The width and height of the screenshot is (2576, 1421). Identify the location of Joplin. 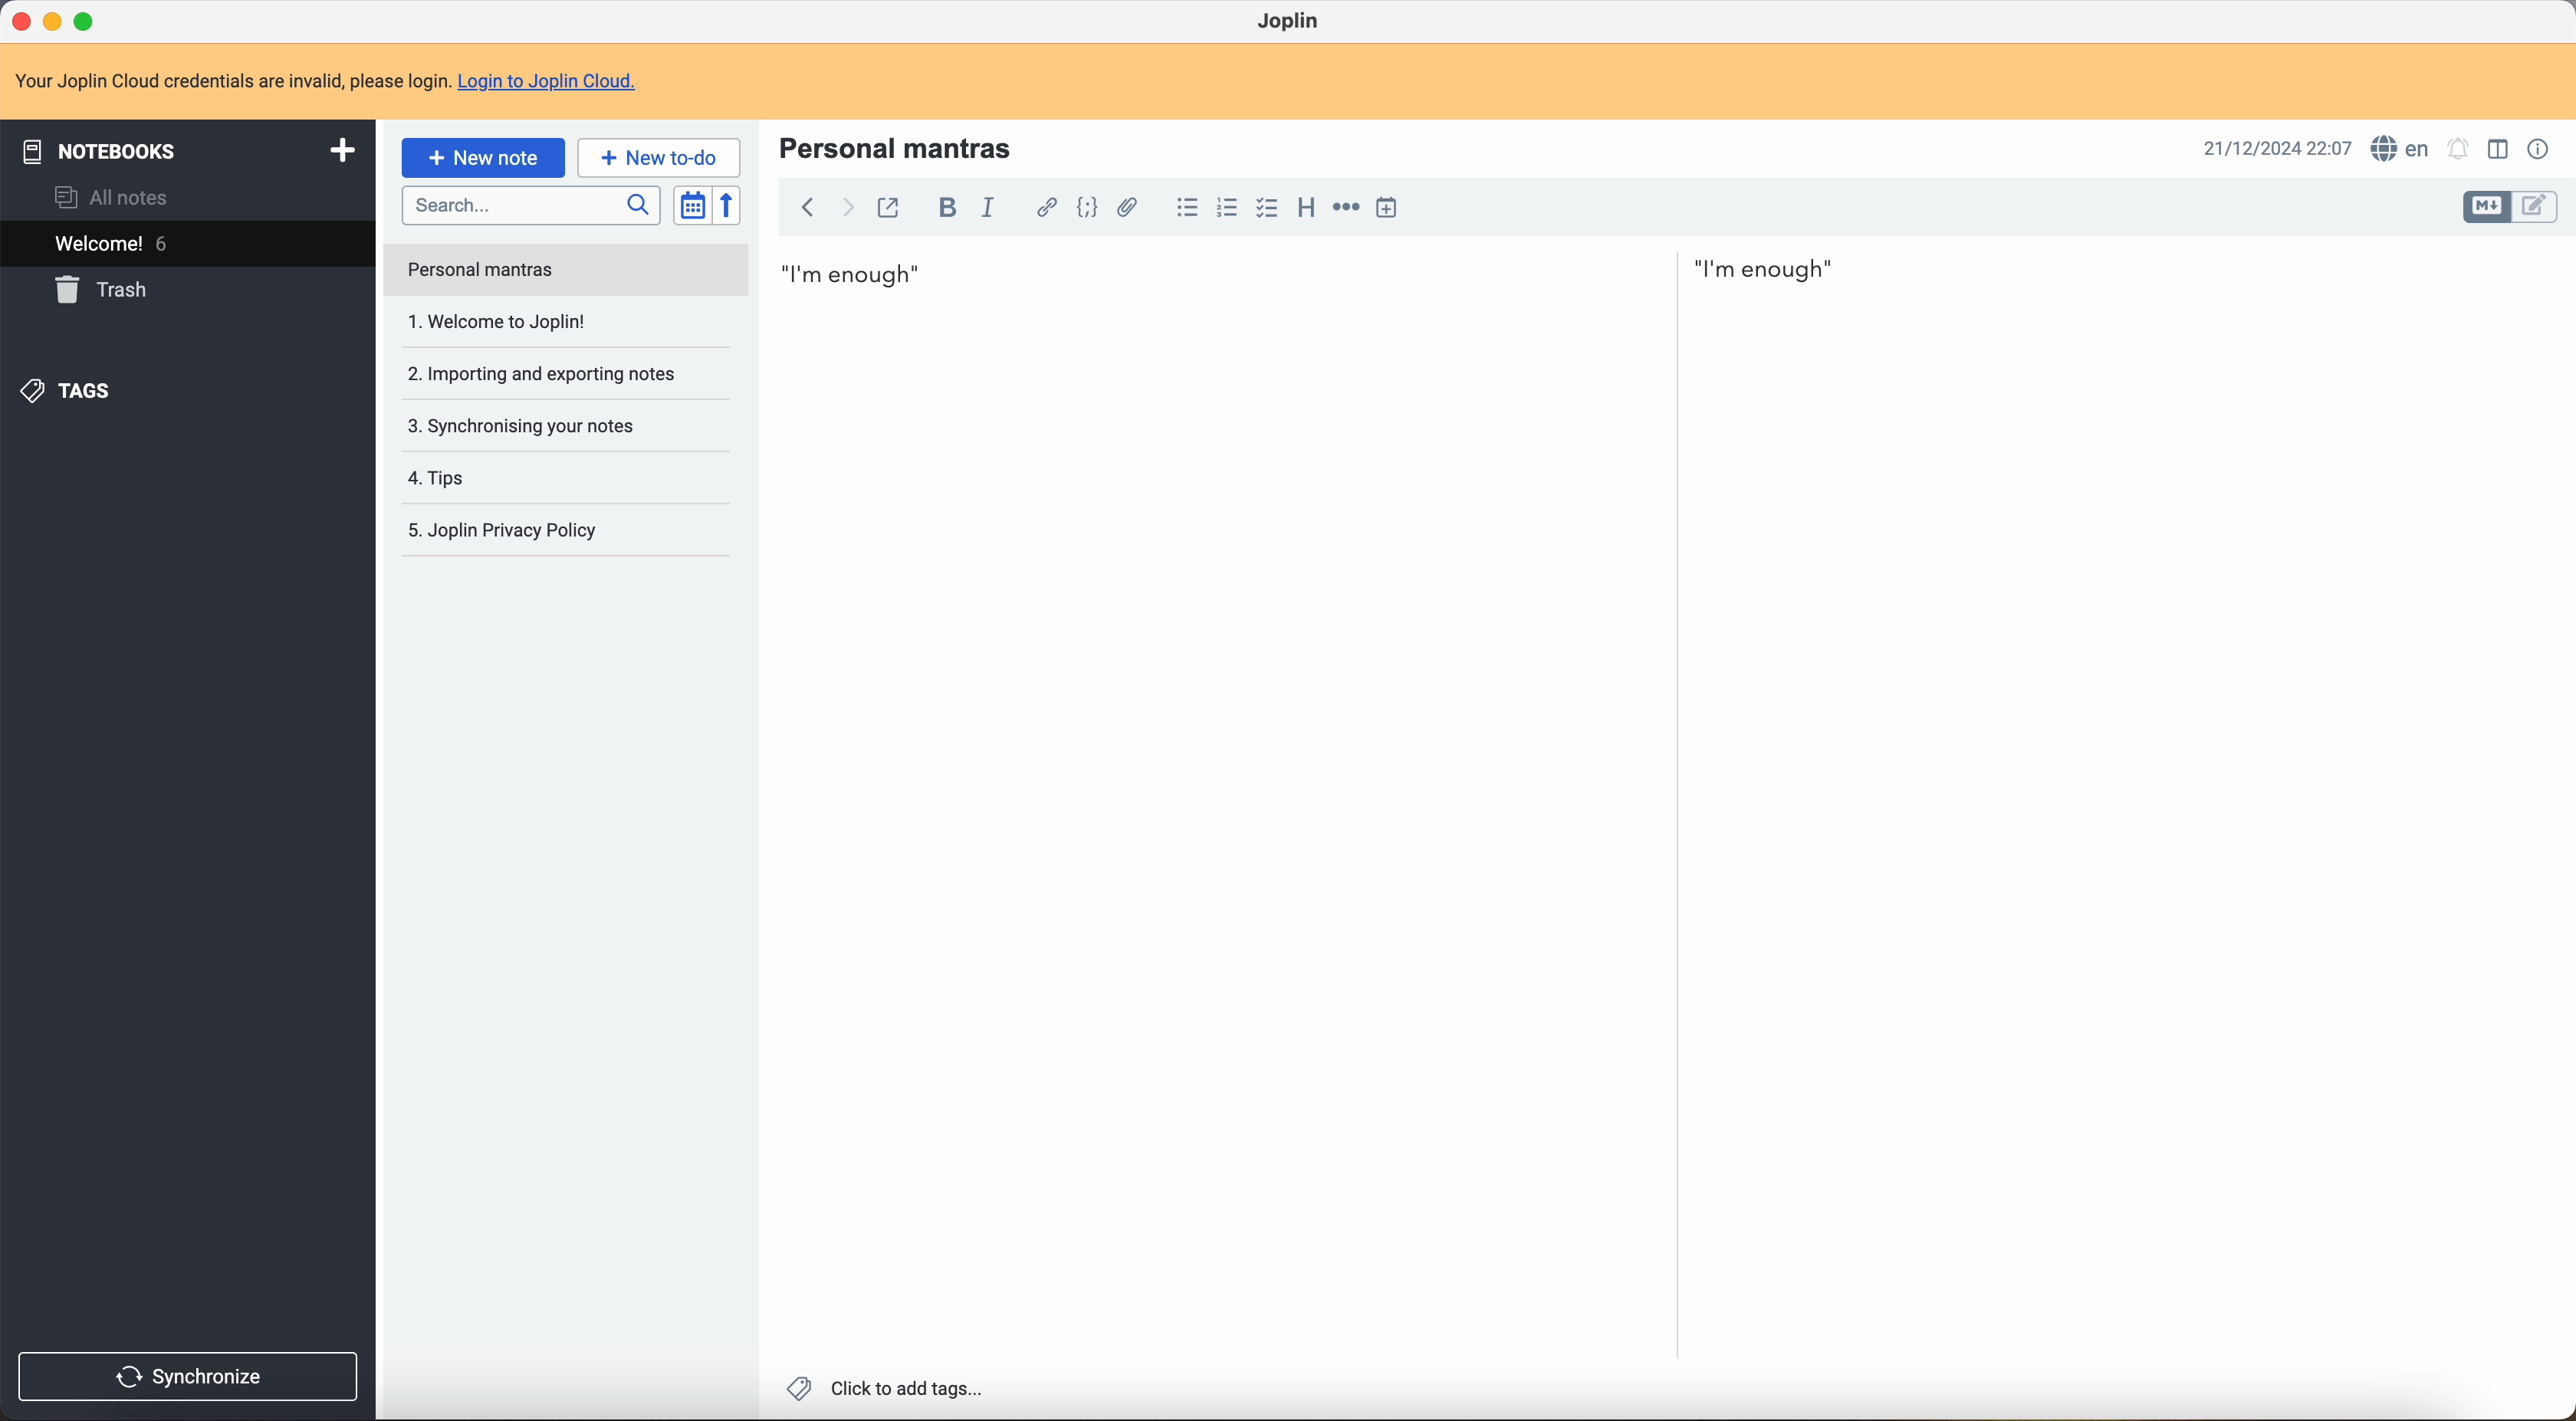
(1291, 20).